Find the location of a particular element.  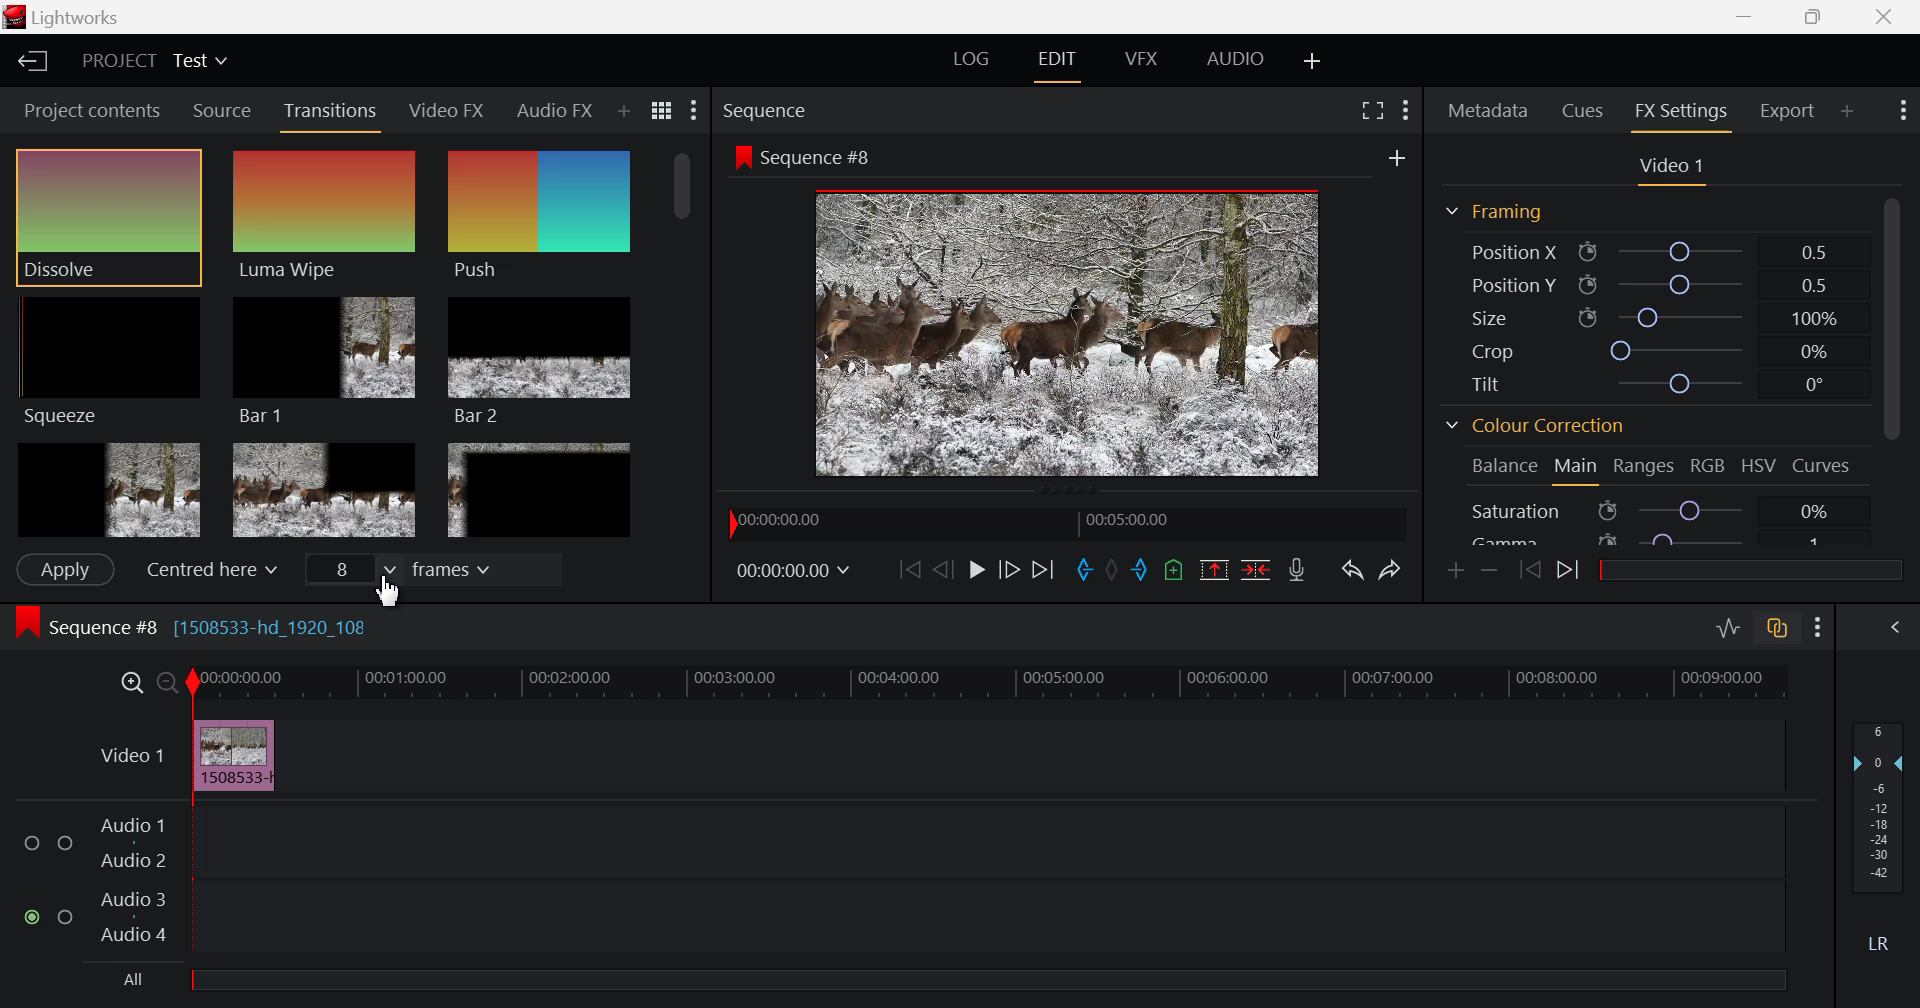

Add Layout is located at coordinates (1309, 59).